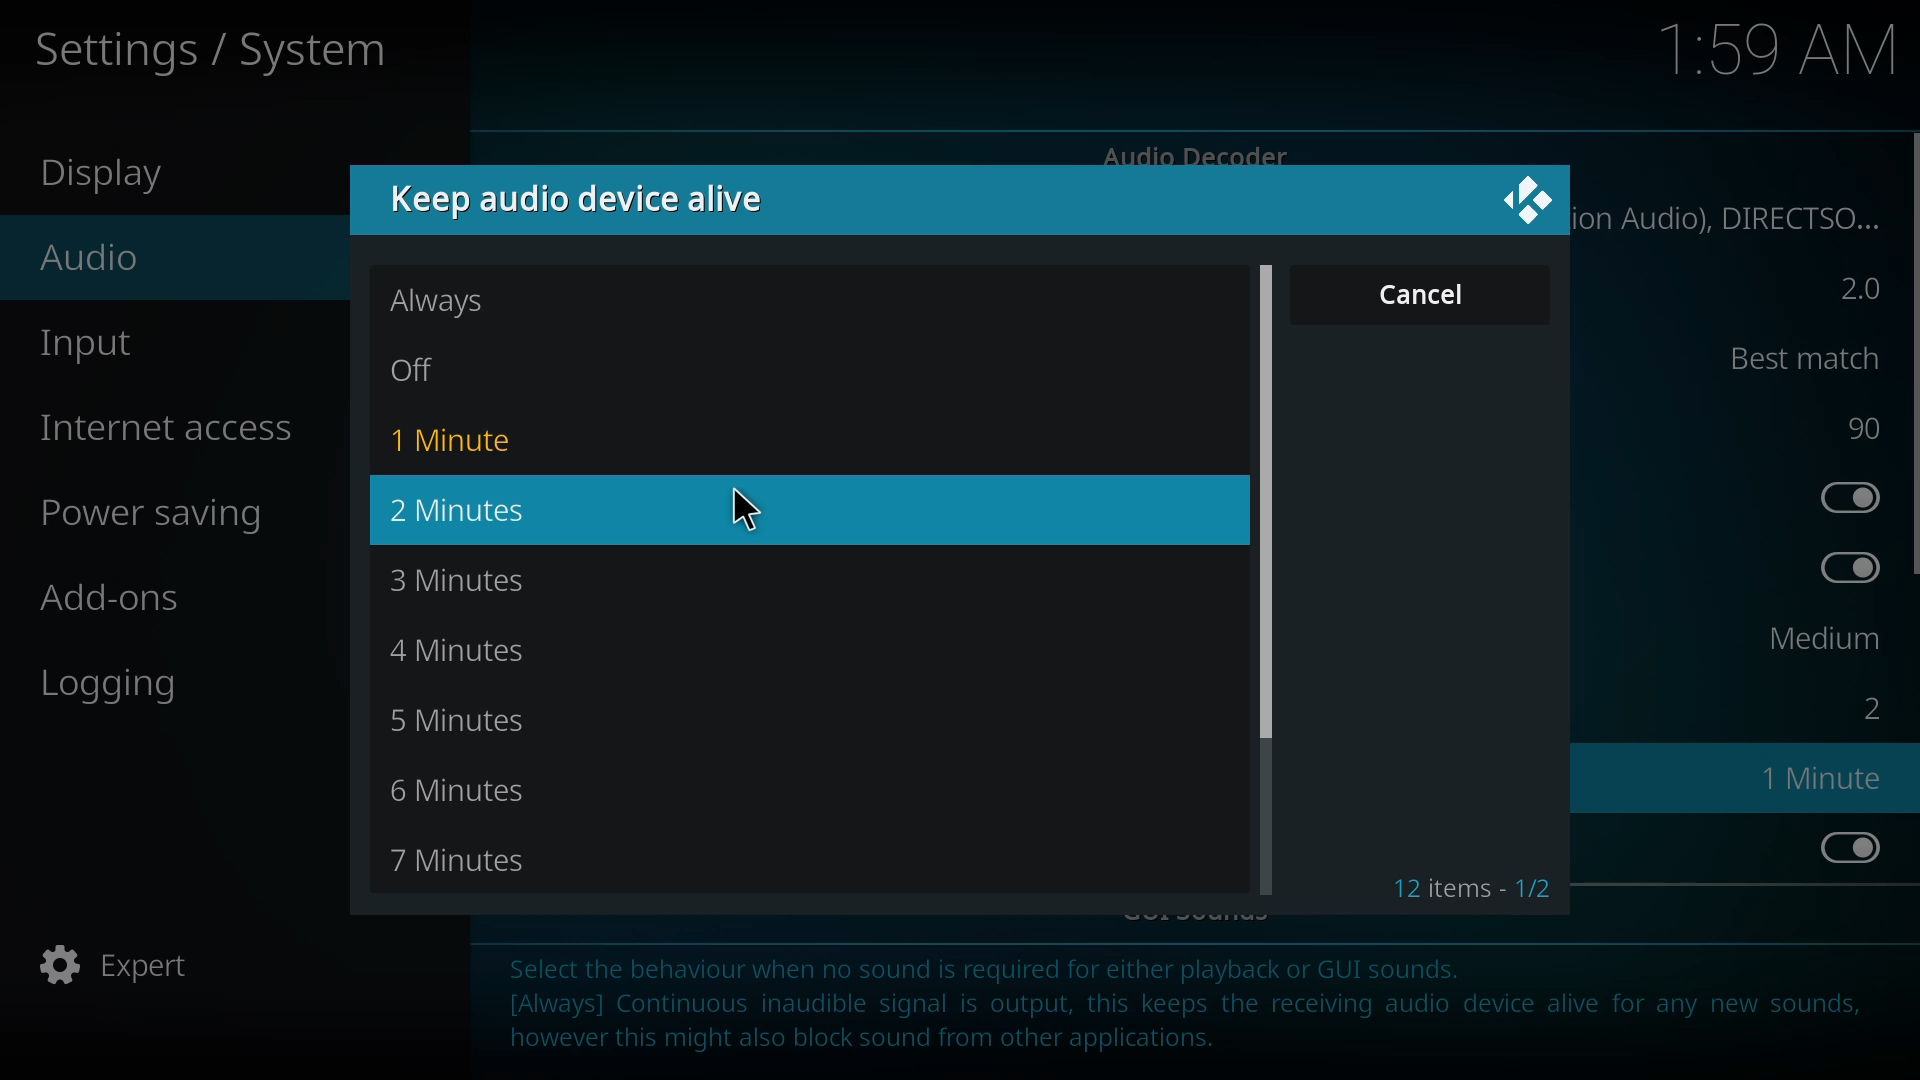 The image size is (1920, 1080). I want to click on input, so click(92, 345).